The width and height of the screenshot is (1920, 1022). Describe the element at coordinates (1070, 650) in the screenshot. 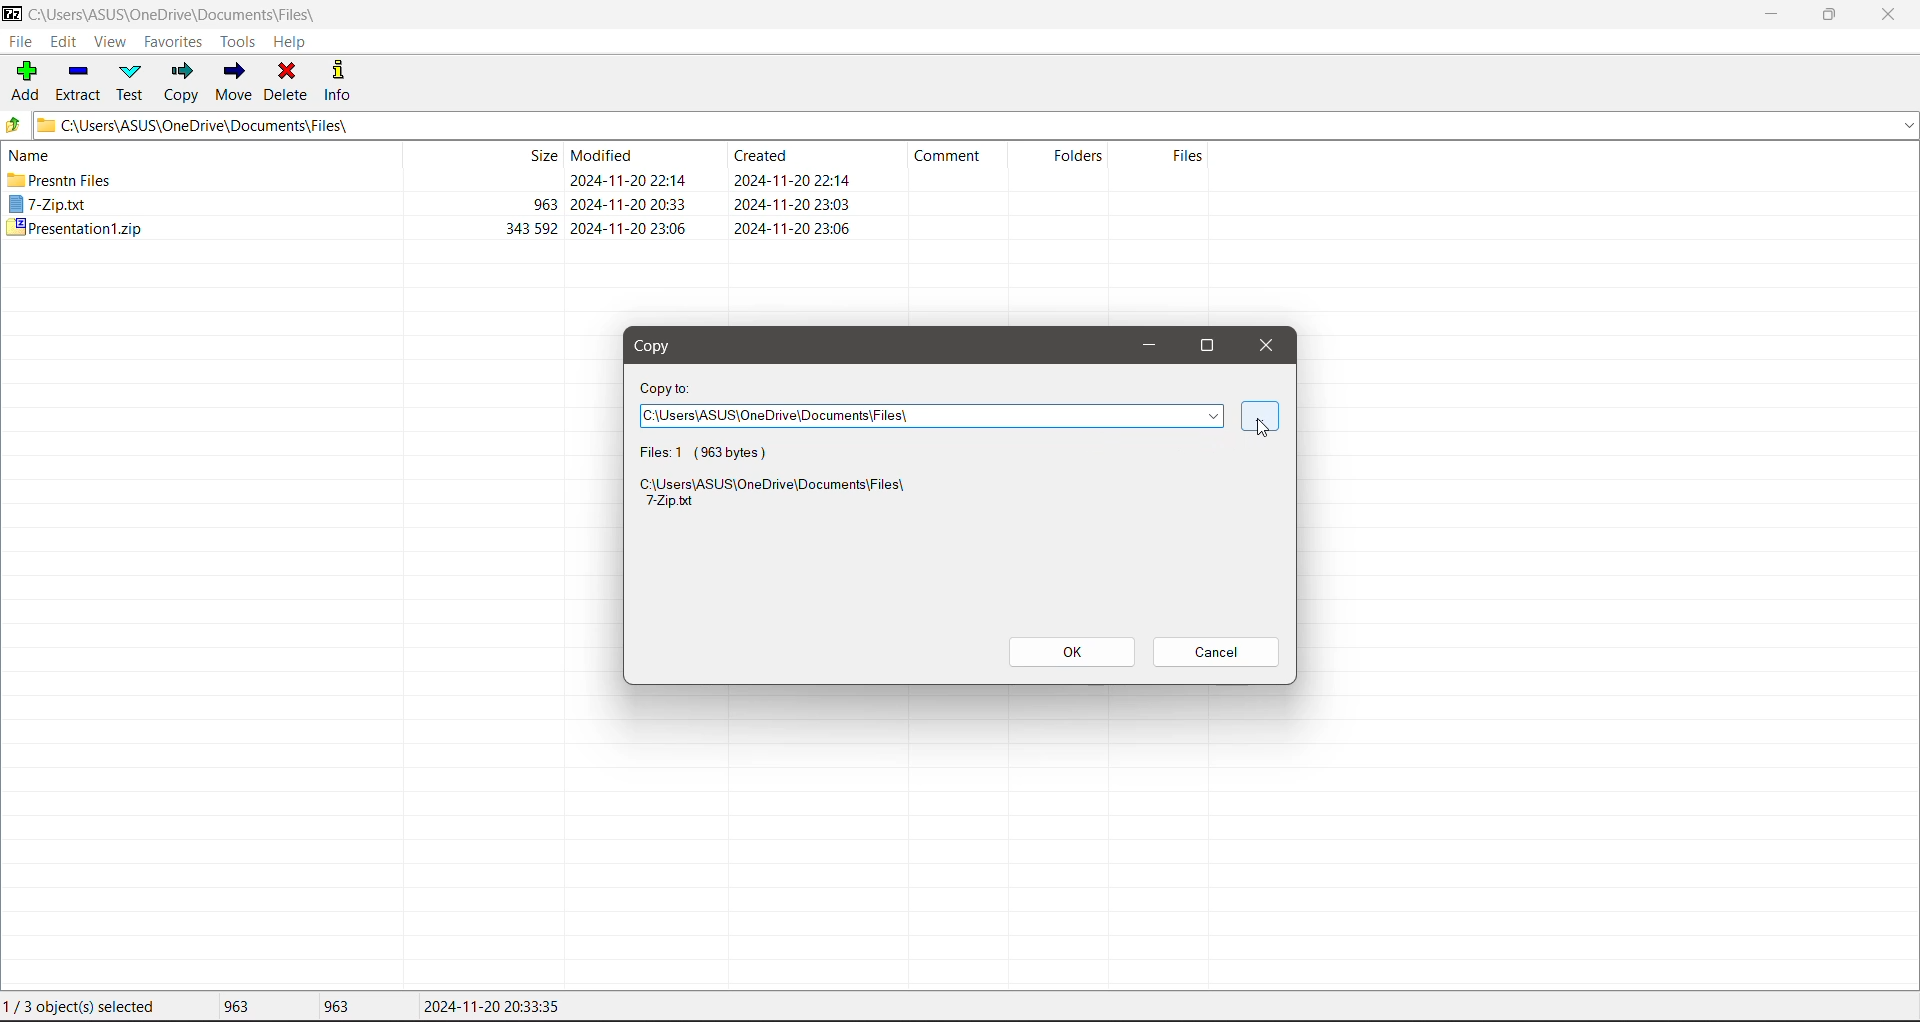

I see `OK` at that location.